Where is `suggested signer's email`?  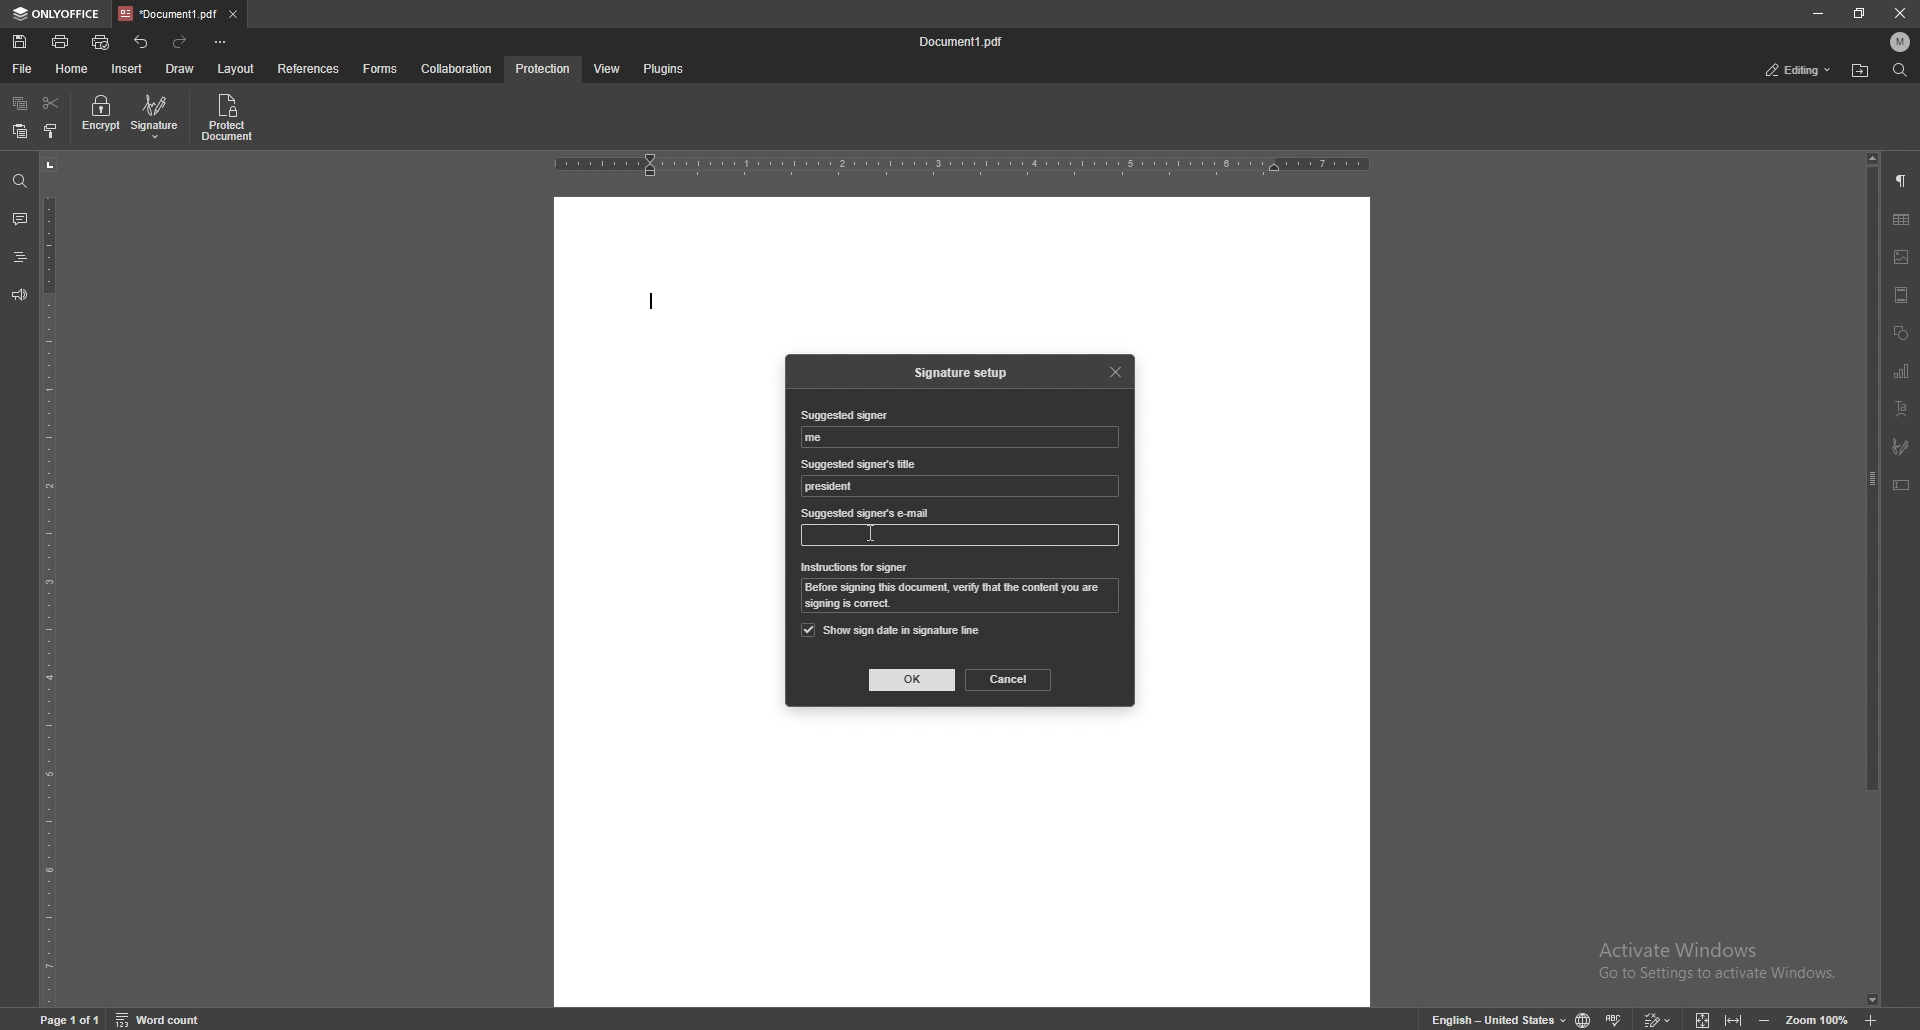
suggested signer's email is located at coordinates (867, 514).